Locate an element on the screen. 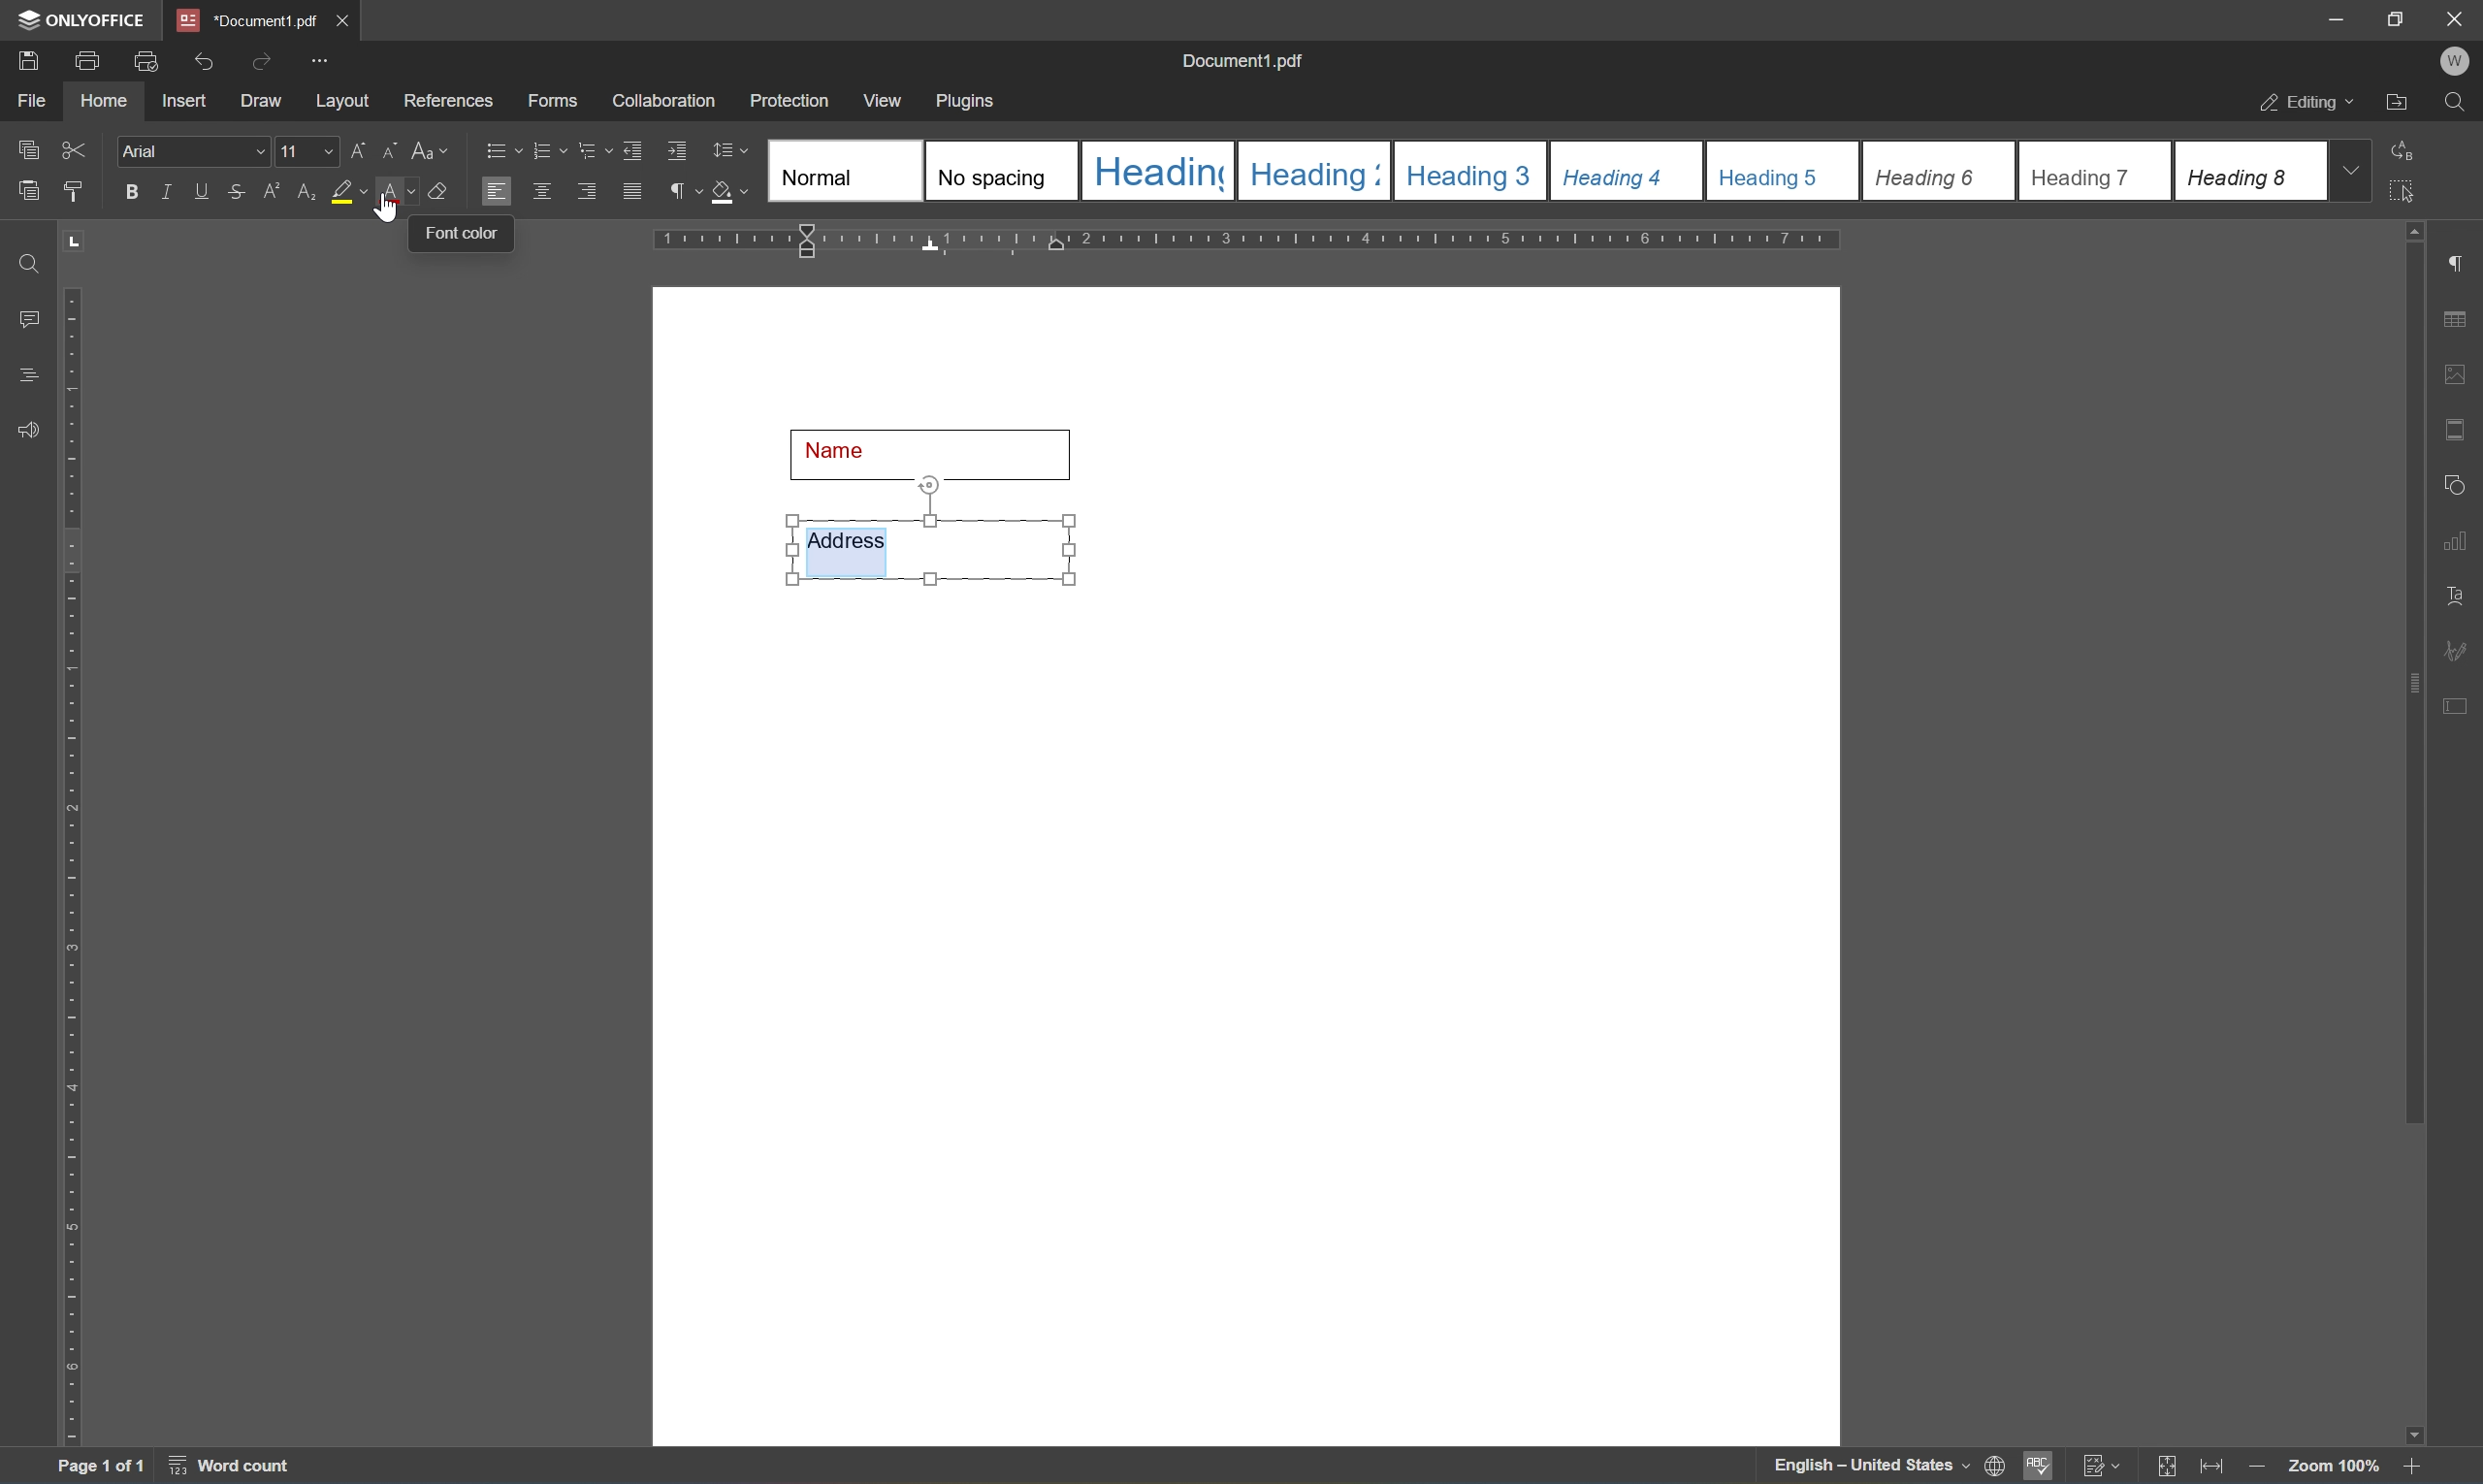 The image size is (2483, 1484). find is located at coordinates (22, 259).